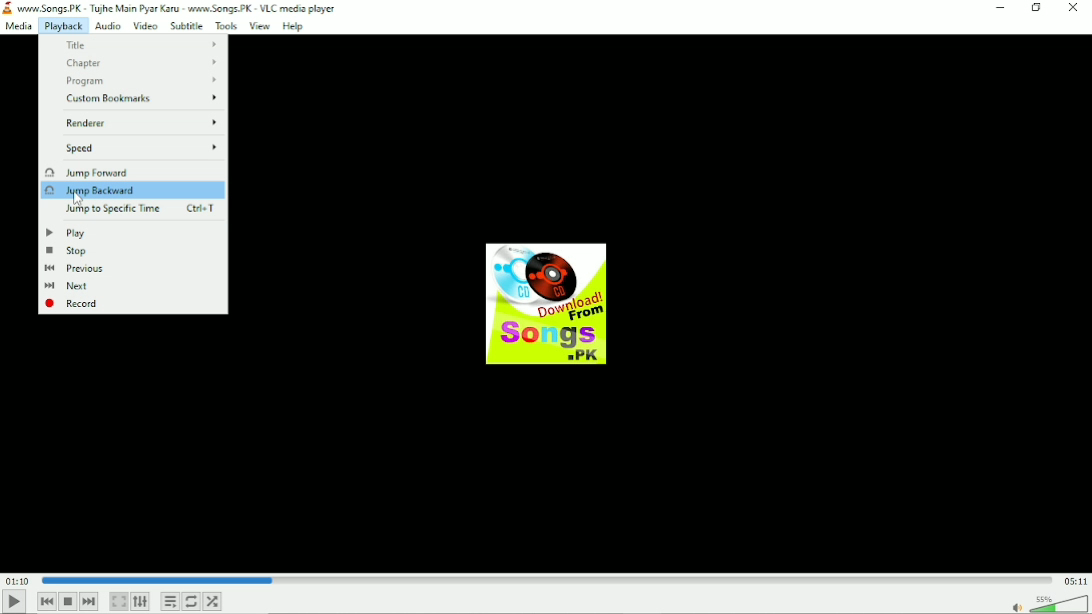 The width and height of the screenshot is (1092, 614). I want to click on Jump to specific time, so click(142, 209).